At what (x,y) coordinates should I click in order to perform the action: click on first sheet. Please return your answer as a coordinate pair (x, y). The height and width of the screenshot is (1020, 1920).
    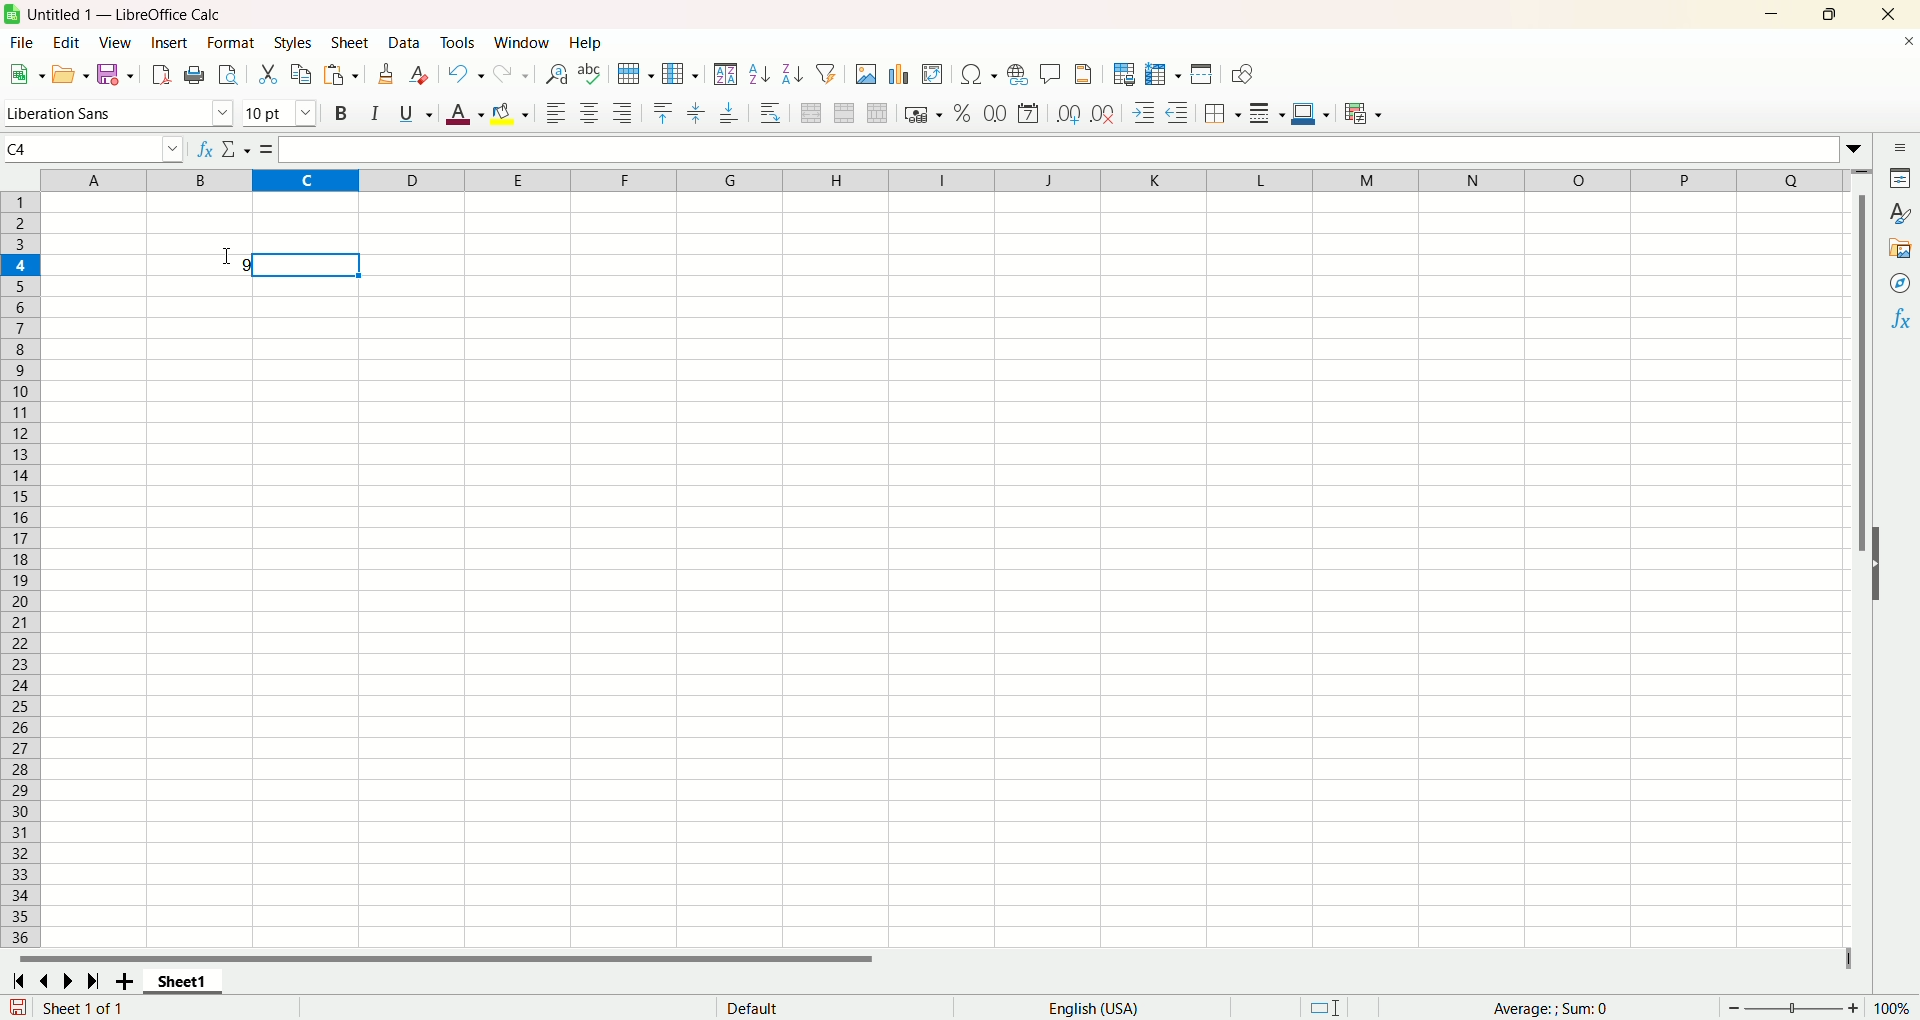
    Looking at the image, I should click on (16, 979).